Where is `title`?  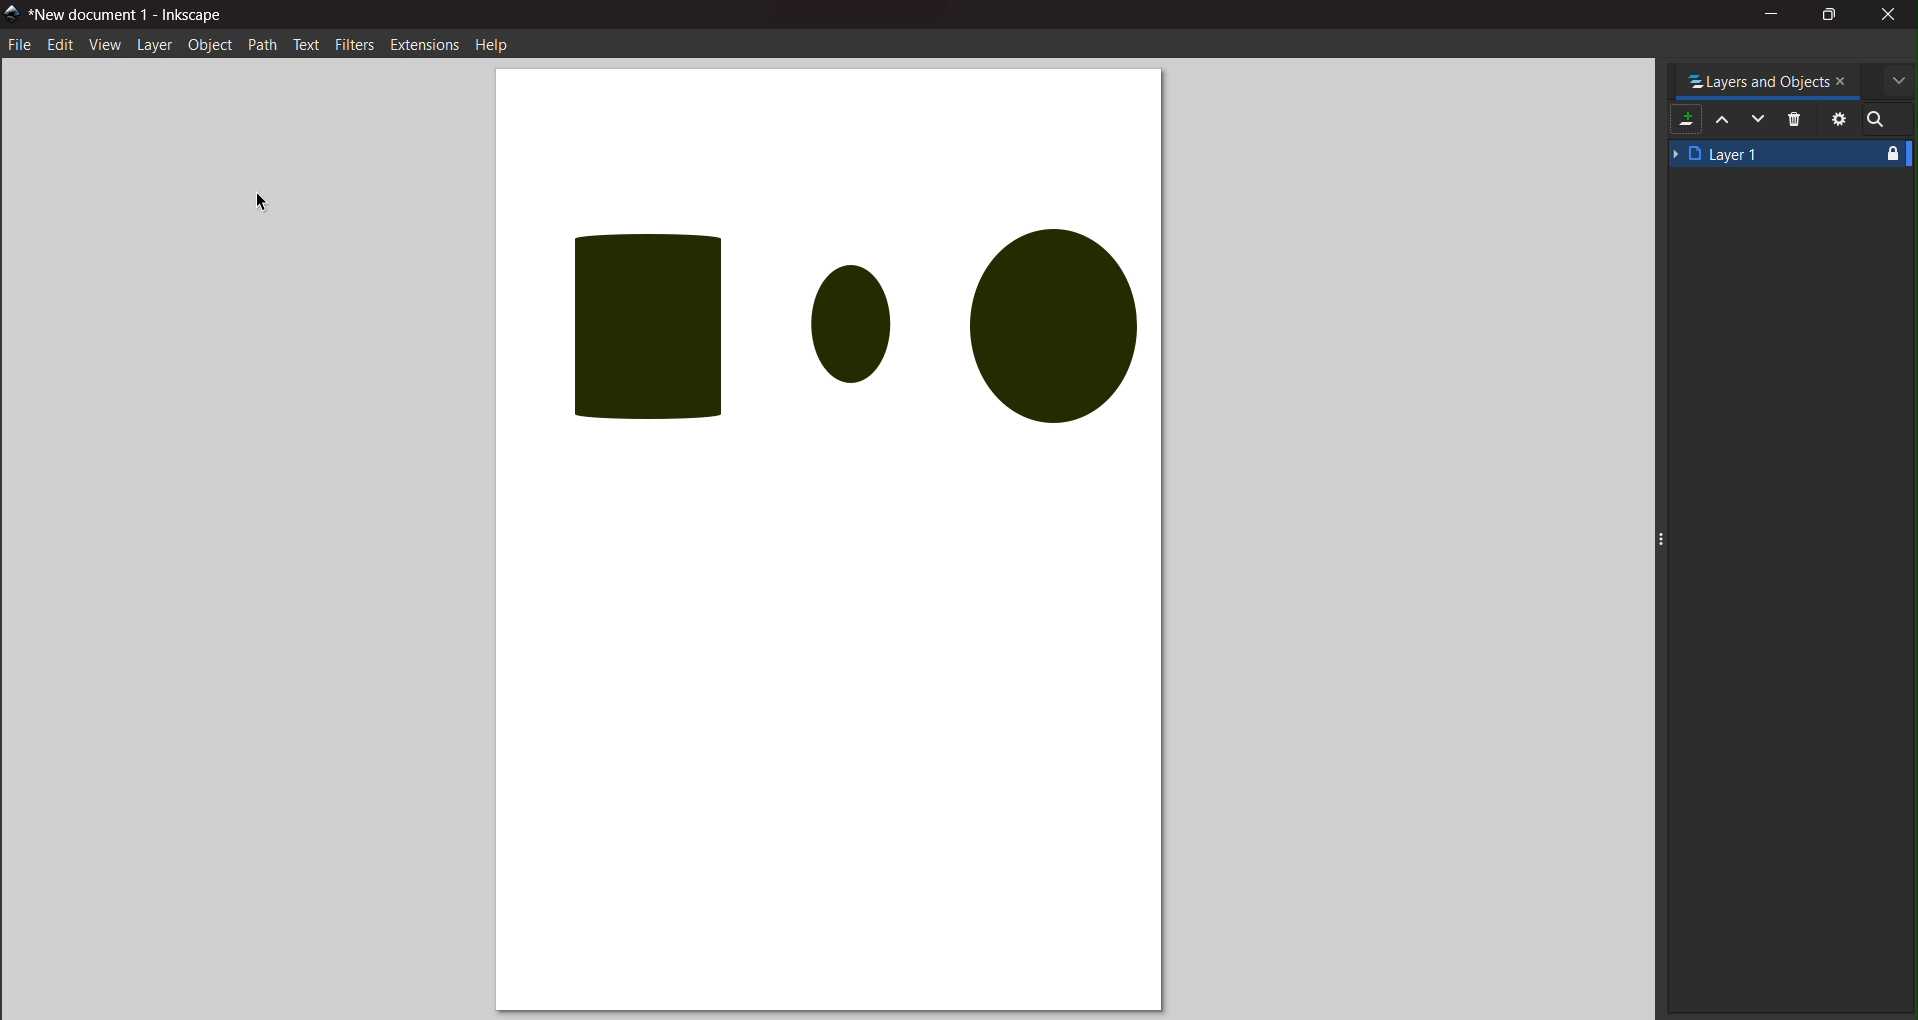 title is located at coordinates (133, 18).